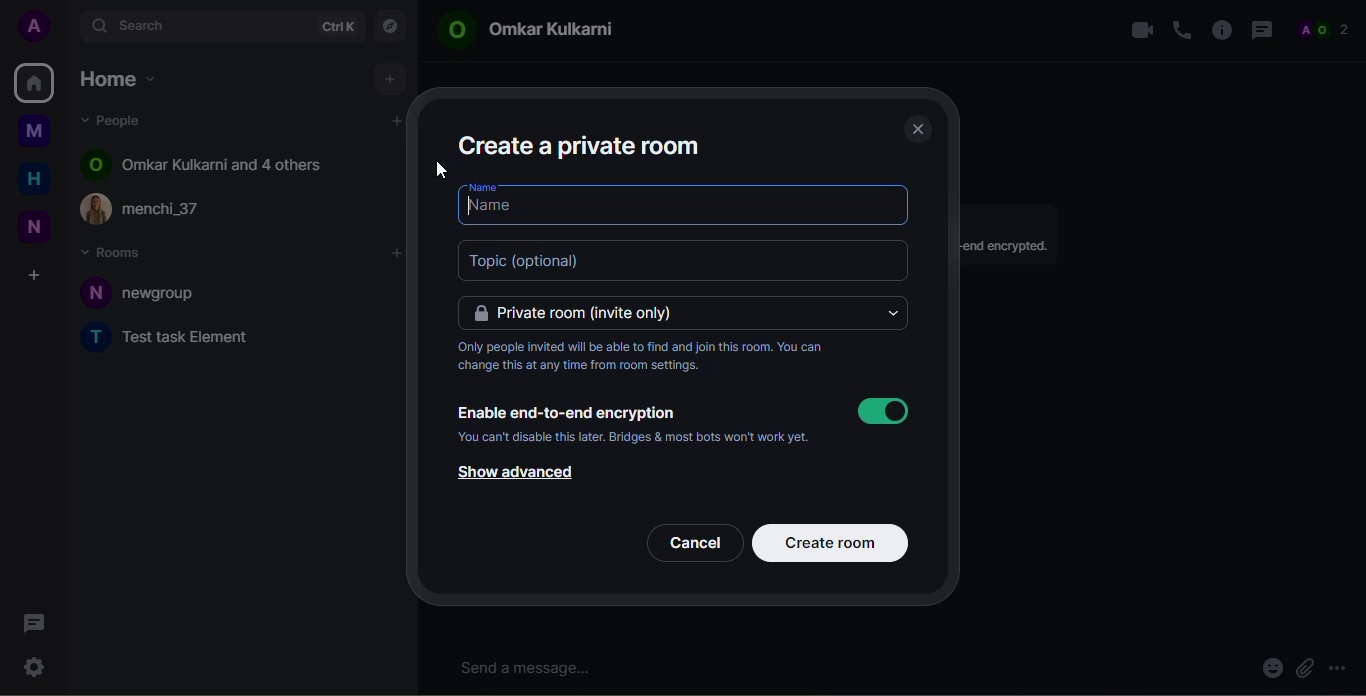 This screenshot has width=1366, height=696. What do you see at coordinates (34, 228) in the screenshot?
I see `new` at bounding box center [34, 228].